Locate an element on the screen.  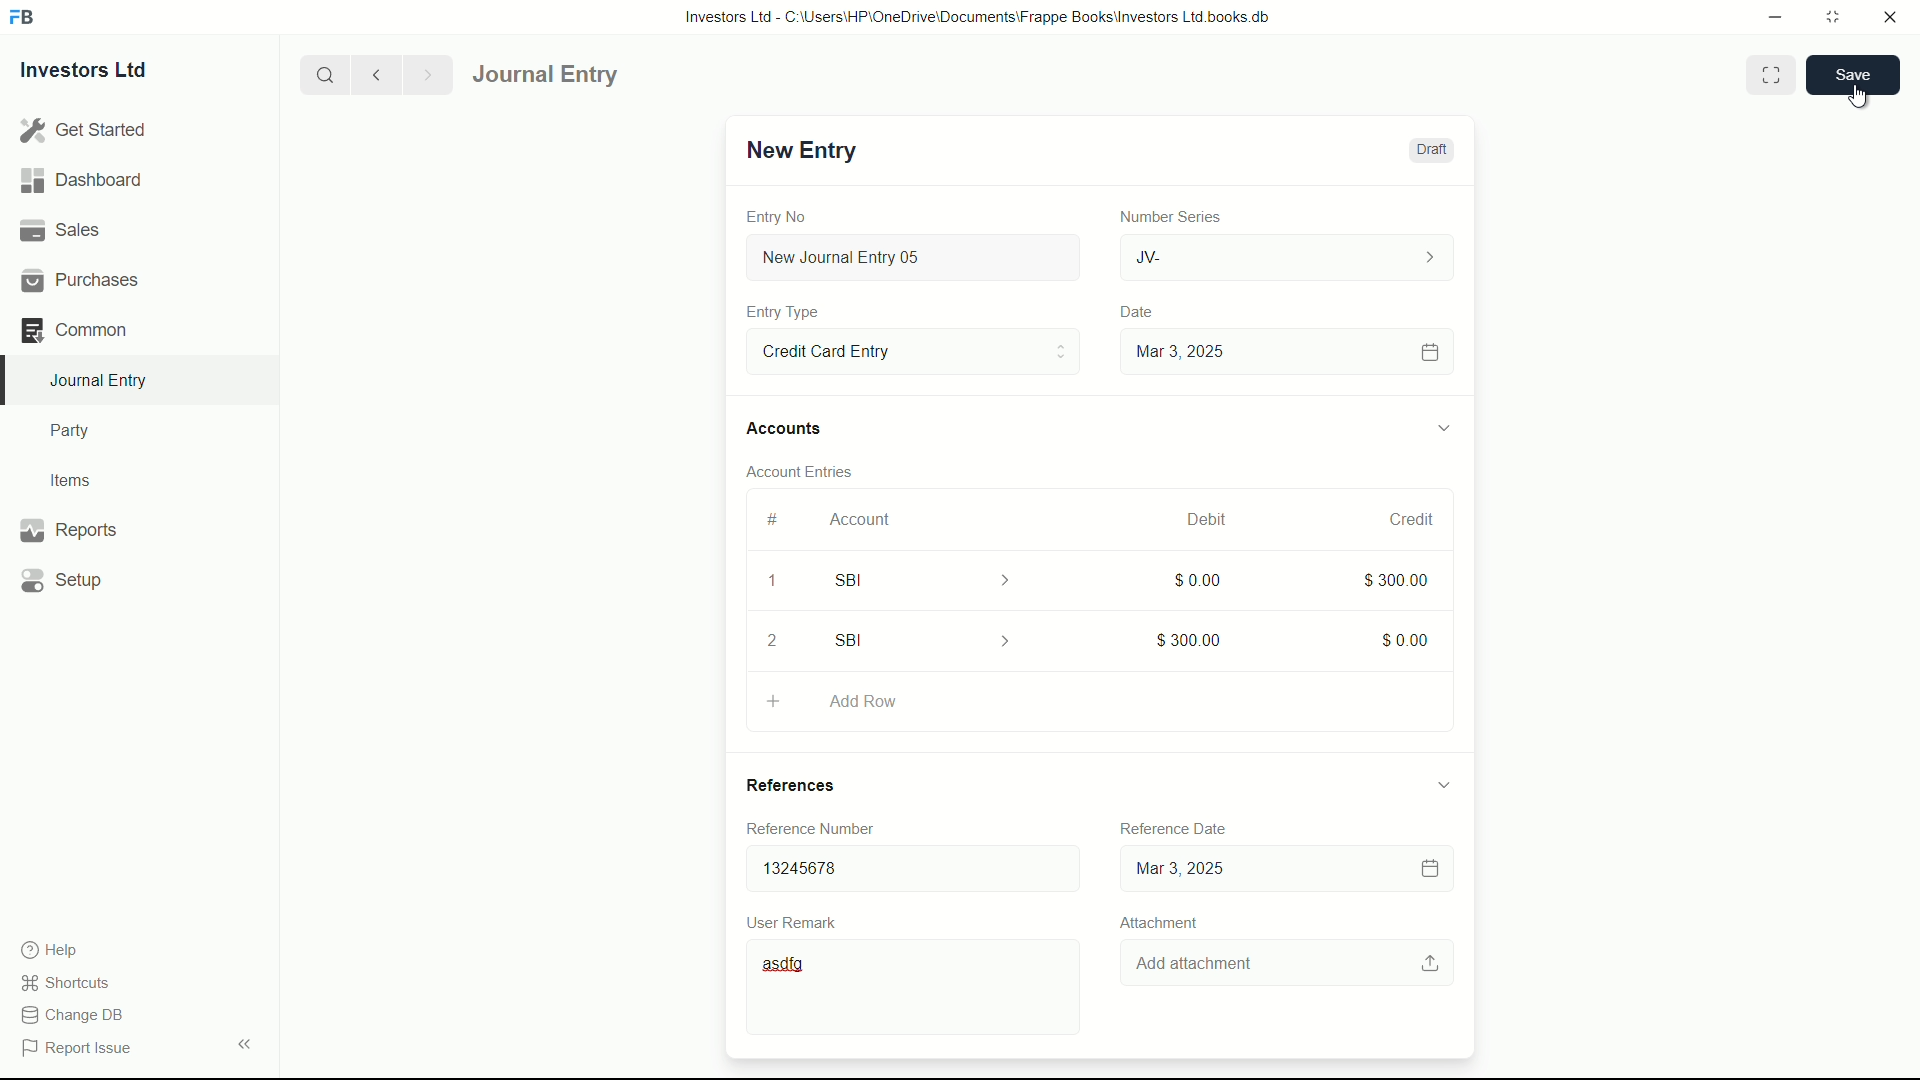
Account is located at coordinates (861, 519).